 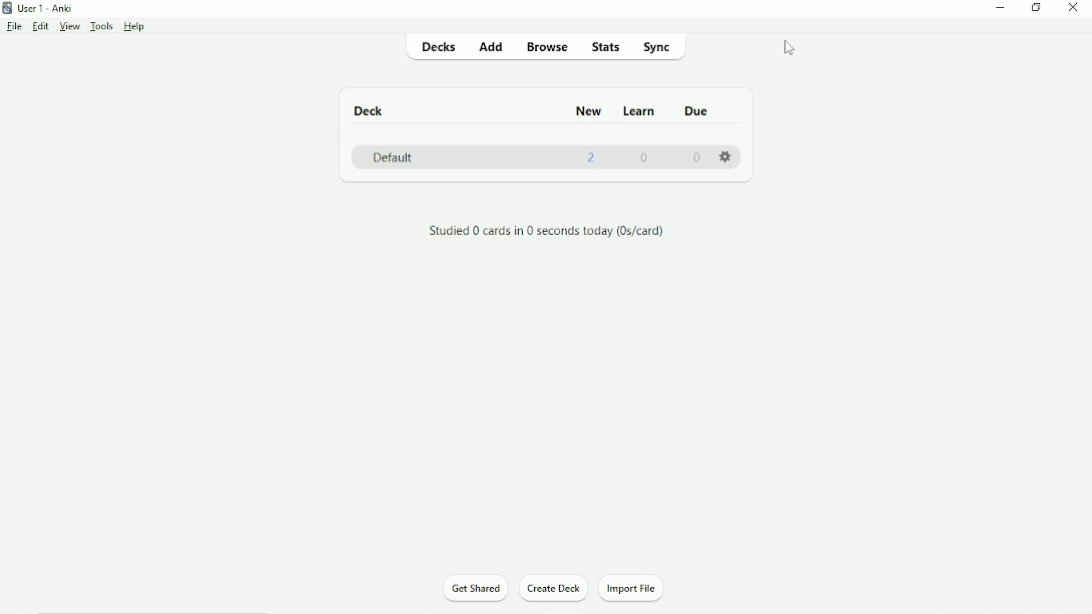 I want to click on Stats, so click(x=607, y=48).